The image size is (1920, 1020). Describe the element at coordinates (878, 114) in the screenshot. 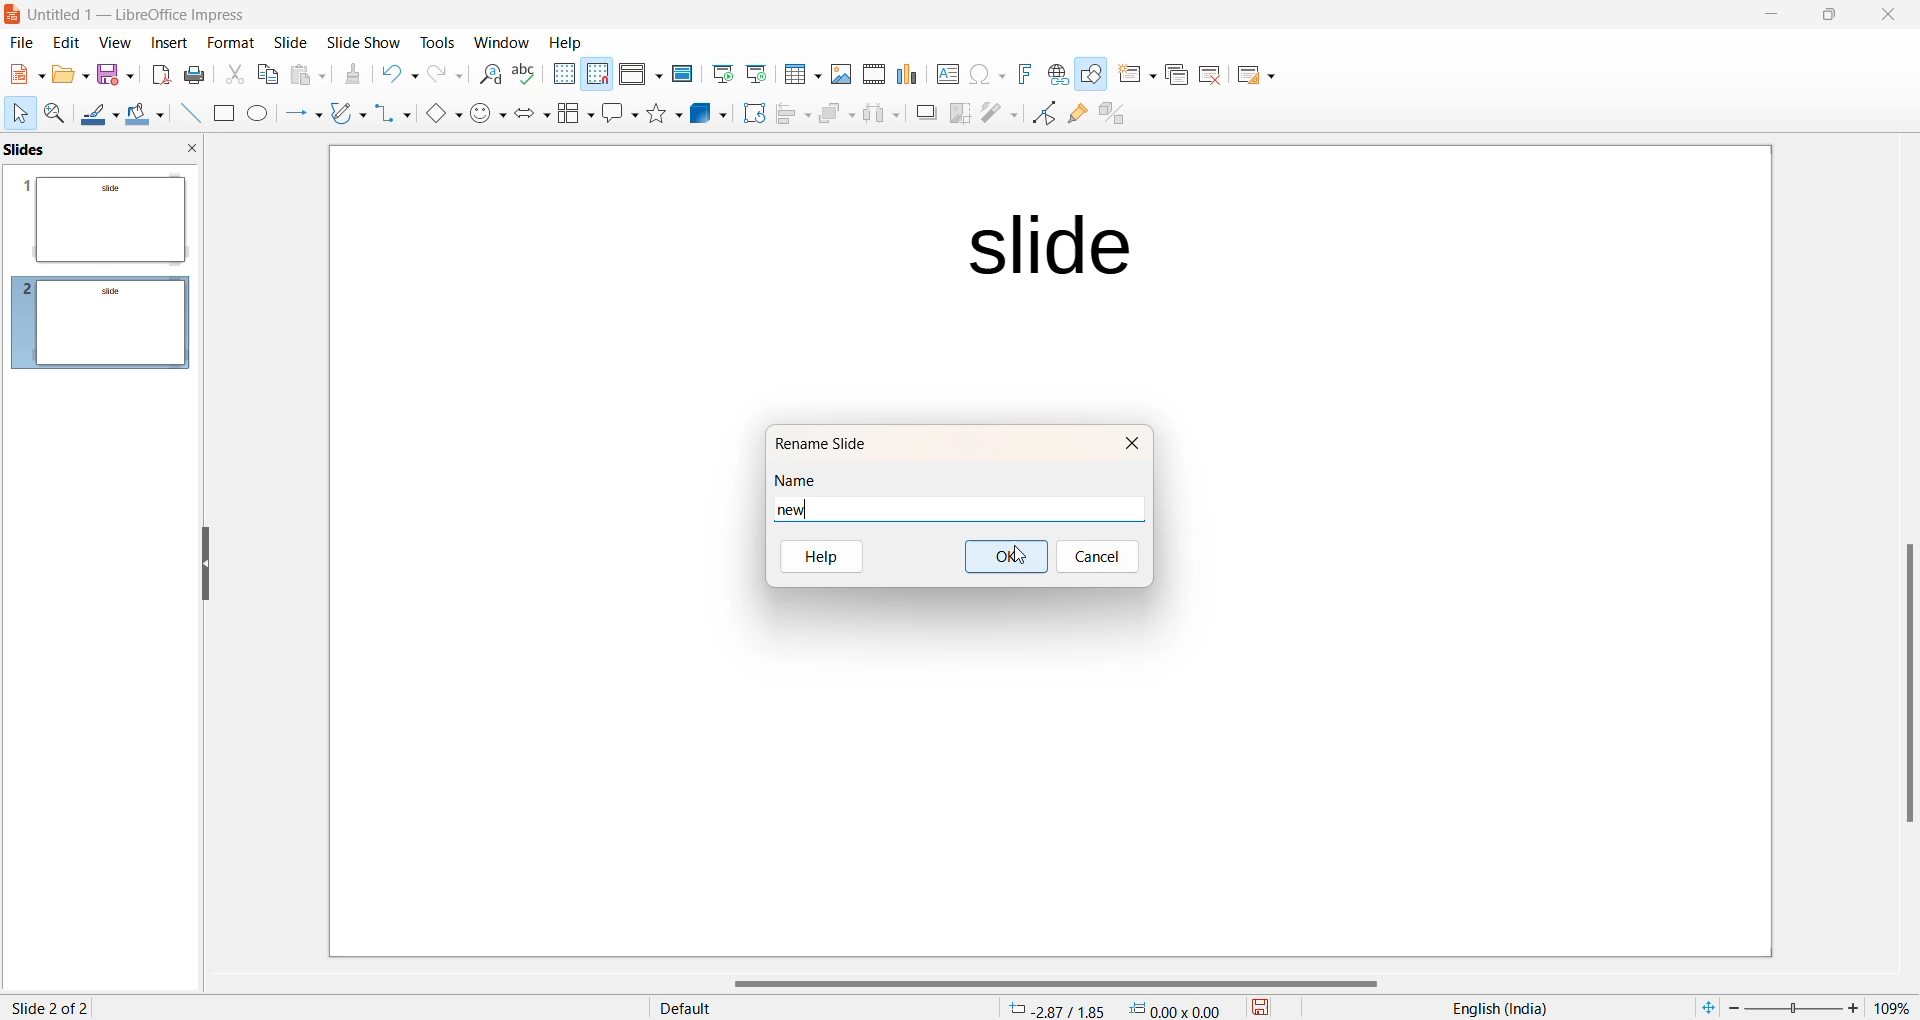

I see `Object distribution` at that location.